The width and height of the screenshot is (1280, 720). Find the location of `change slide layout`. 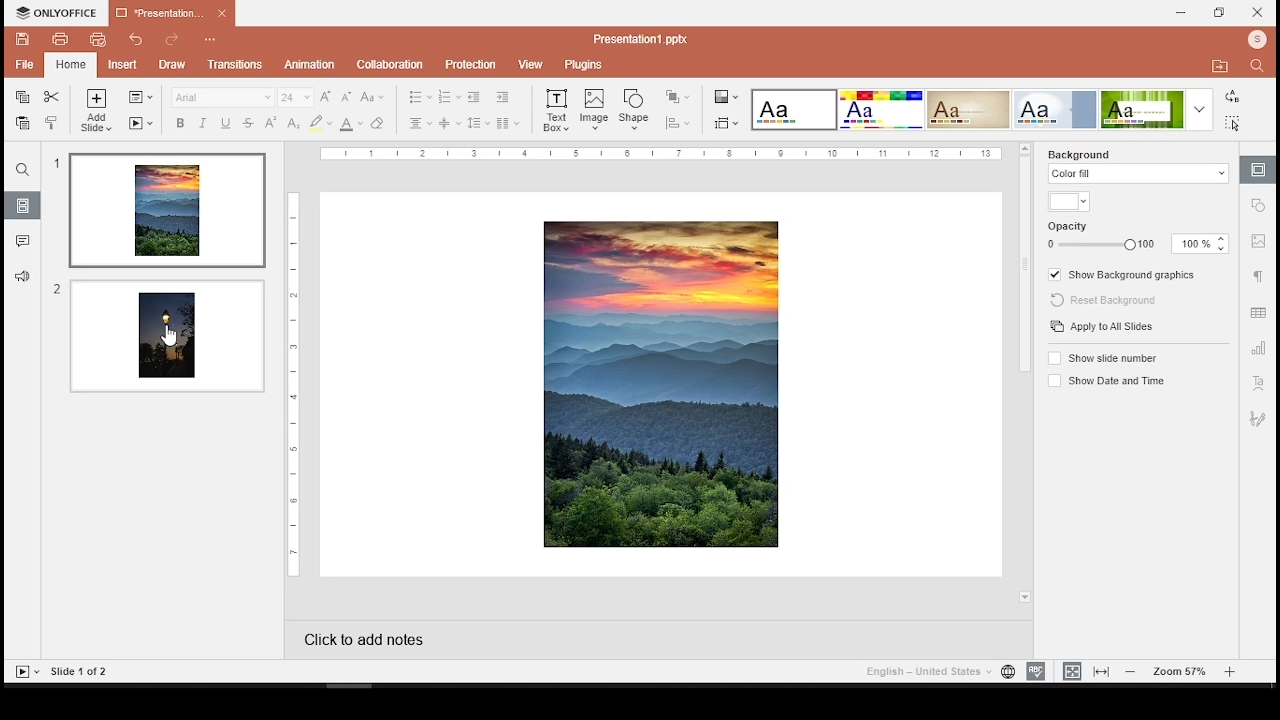

change slide layout is located at coordinates (140, 97).